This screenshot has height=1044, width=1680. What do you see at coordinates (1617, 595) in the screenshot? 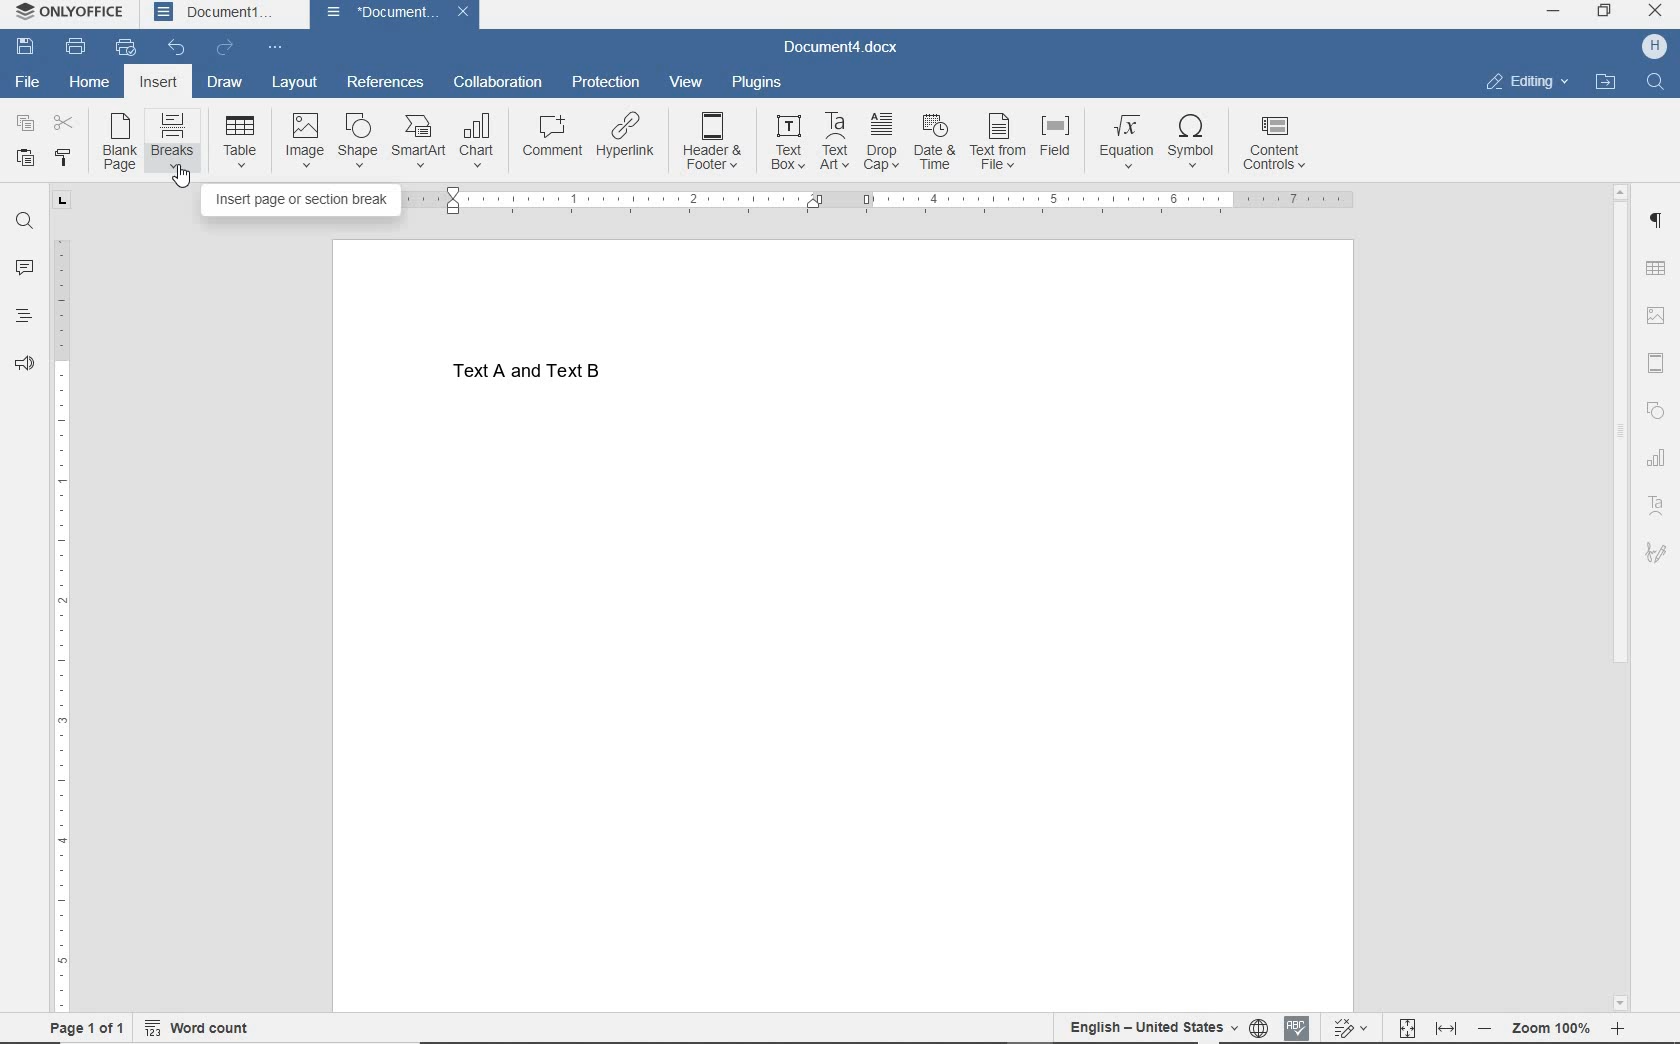
I see `SCROLLBAR` at bounding box center [1617, 595].